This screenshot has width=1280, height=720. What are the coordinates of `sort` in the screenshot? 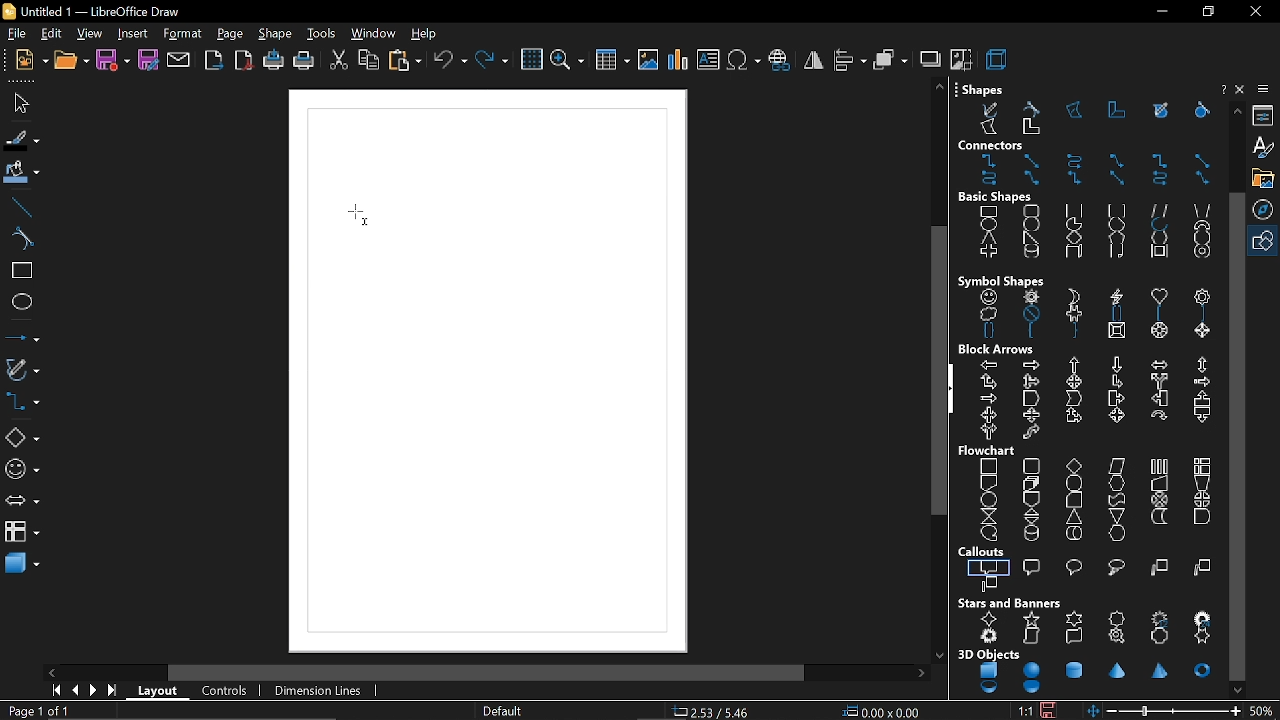 It's located at (1030, 516).